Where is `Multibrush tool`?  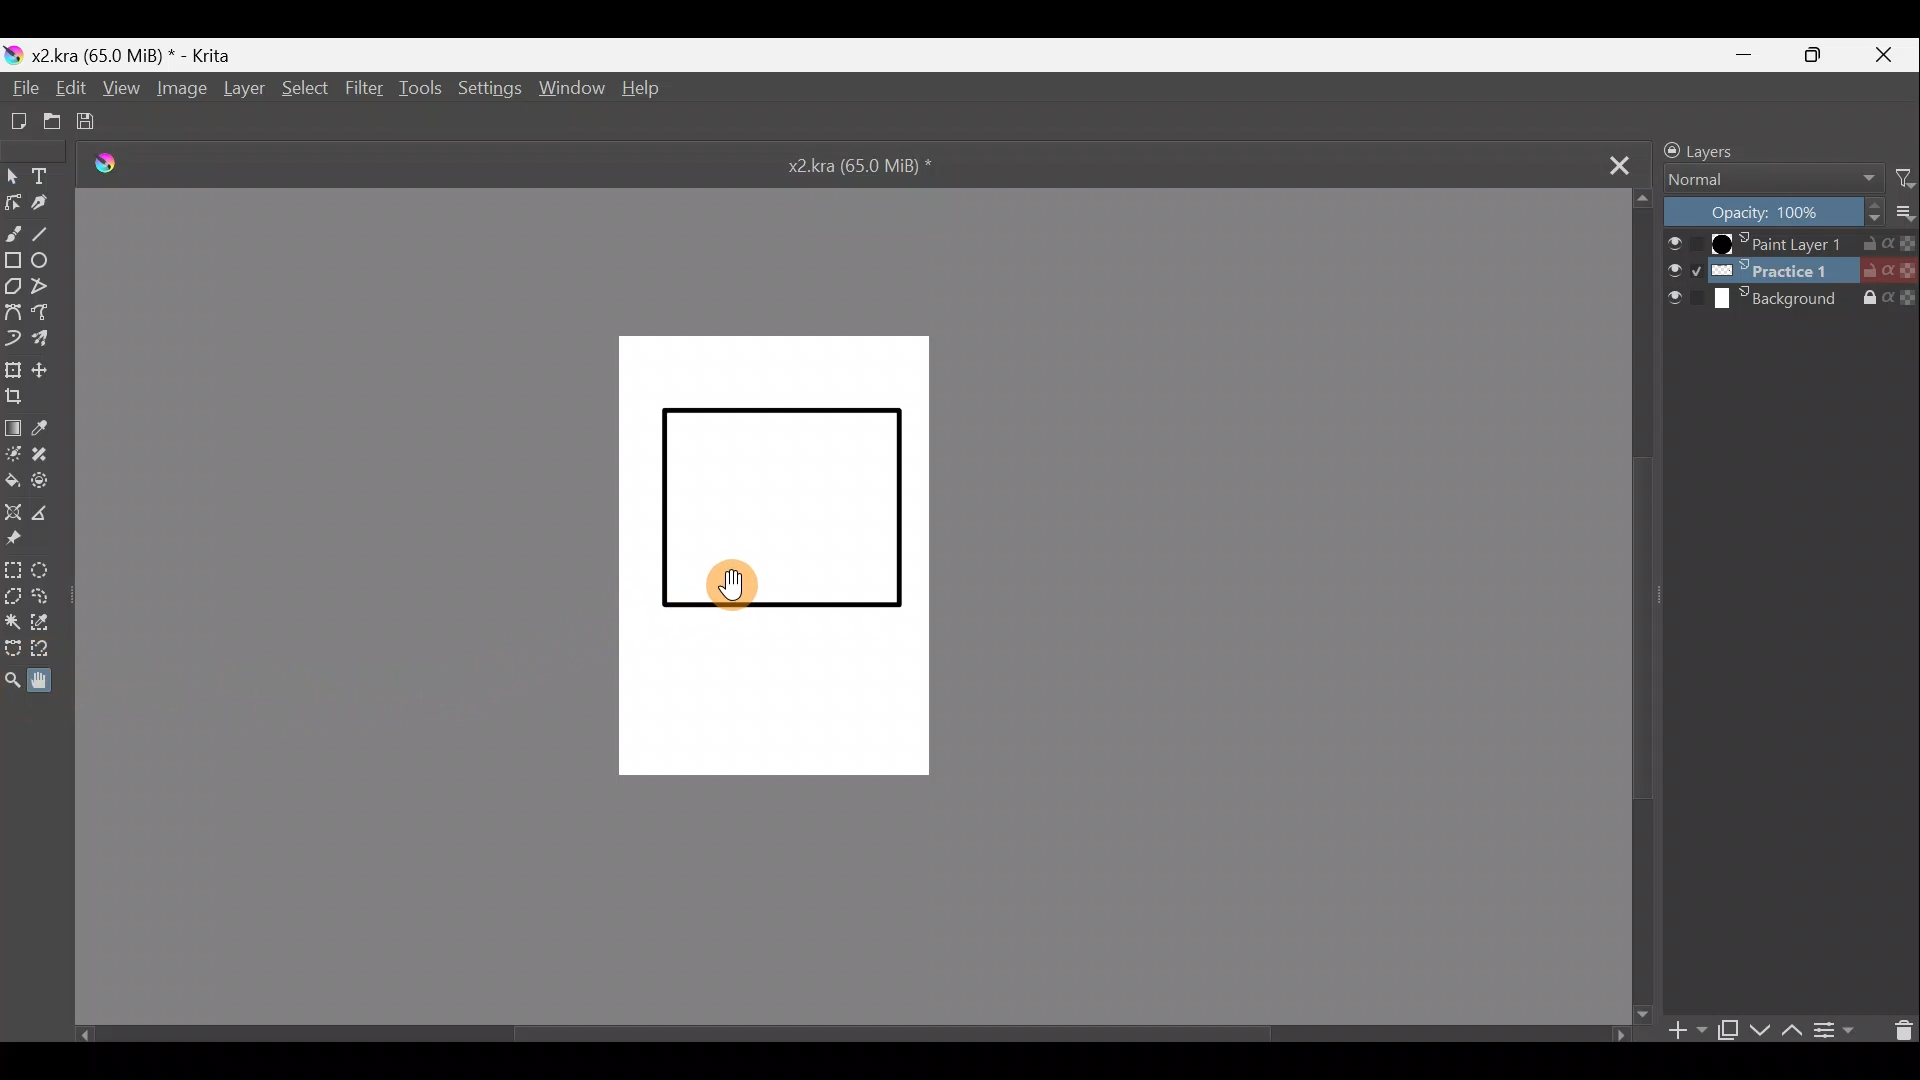
Multibrush tool is located at coordinates (47, 339).